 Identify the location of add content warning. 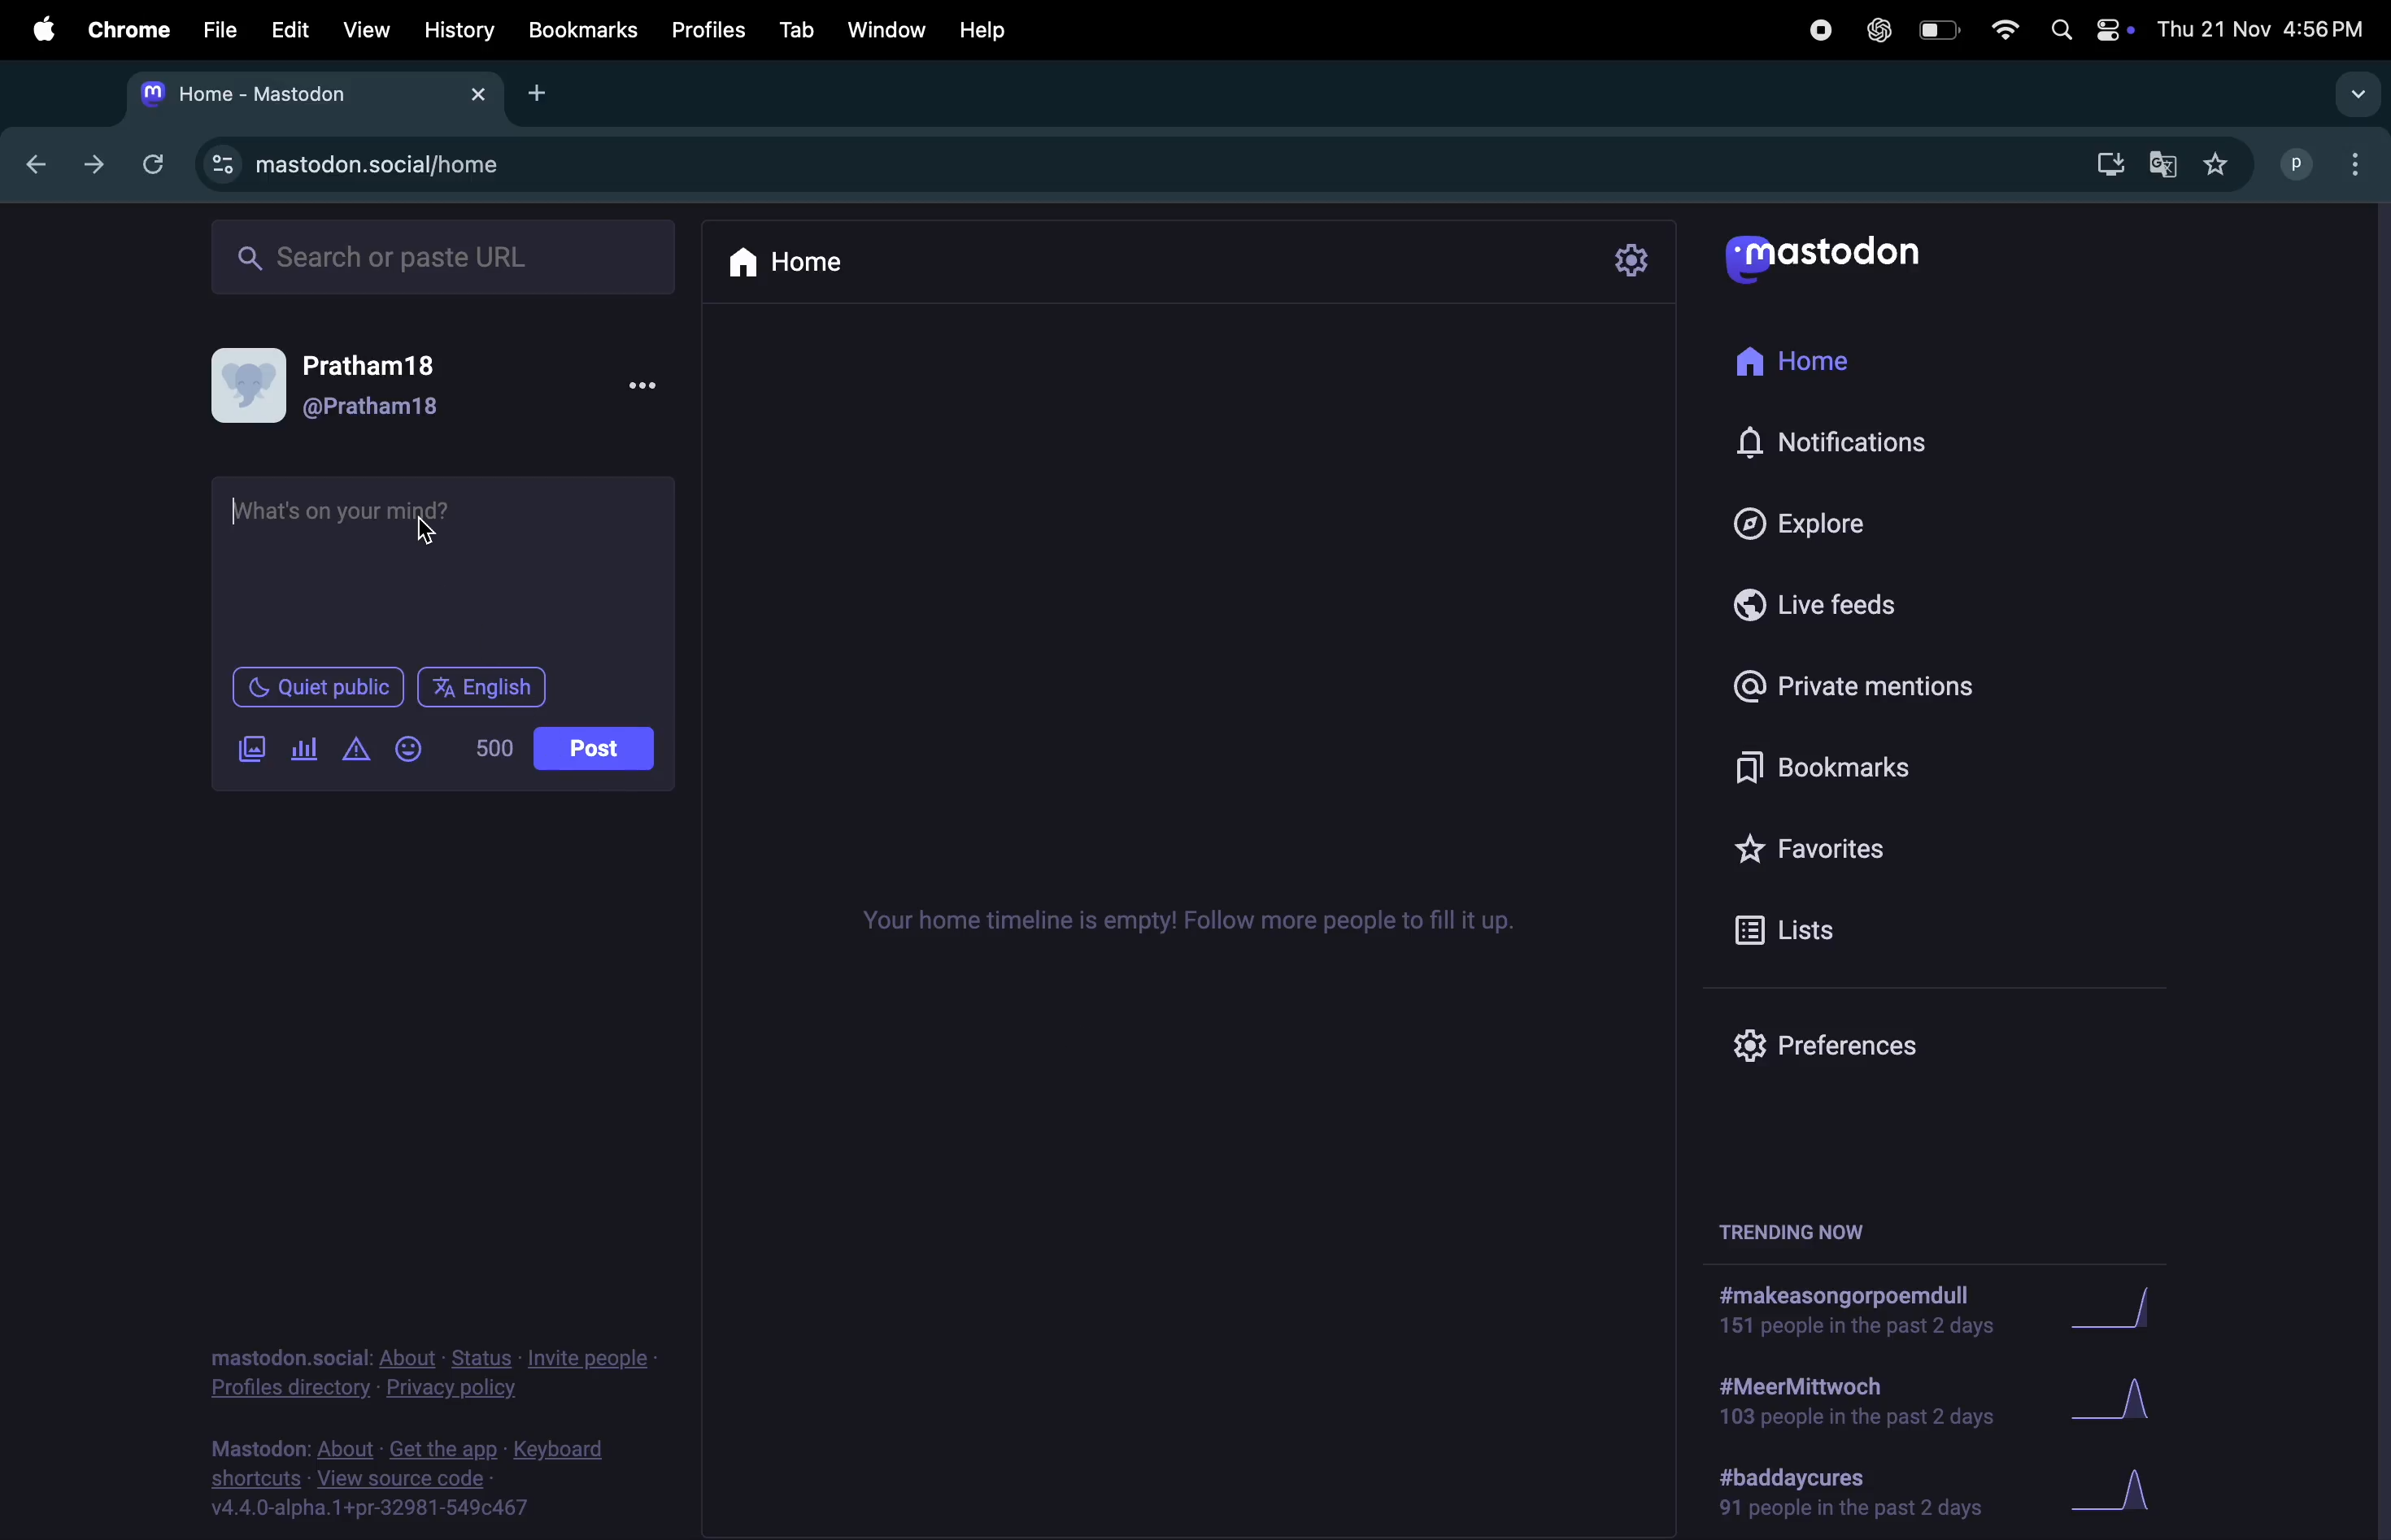
(356, 752).